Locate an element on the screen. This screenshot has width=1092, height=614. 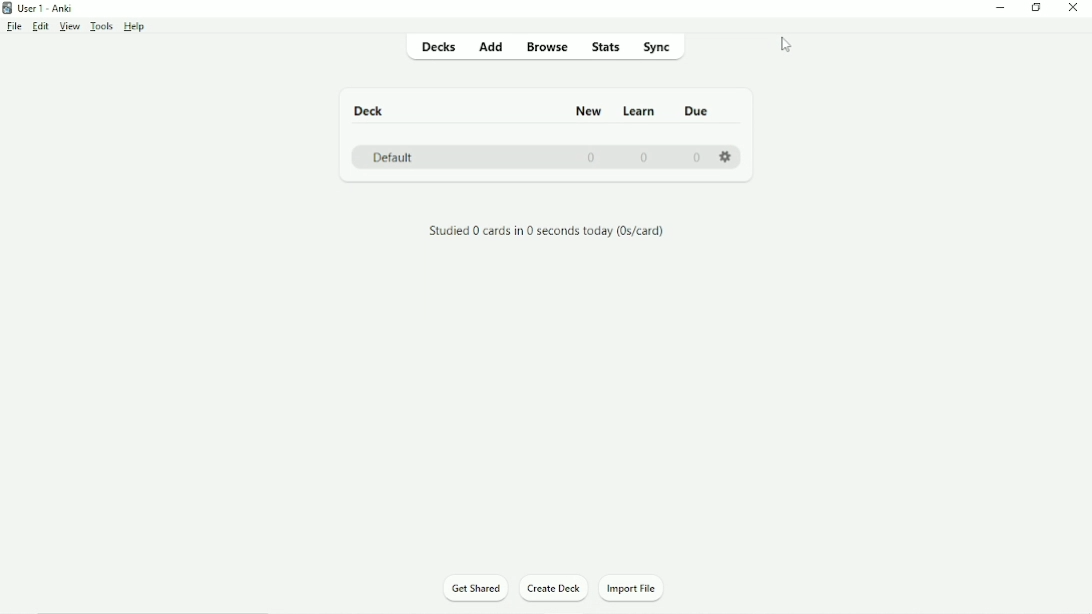
Add is located at coordinates (491, 46).